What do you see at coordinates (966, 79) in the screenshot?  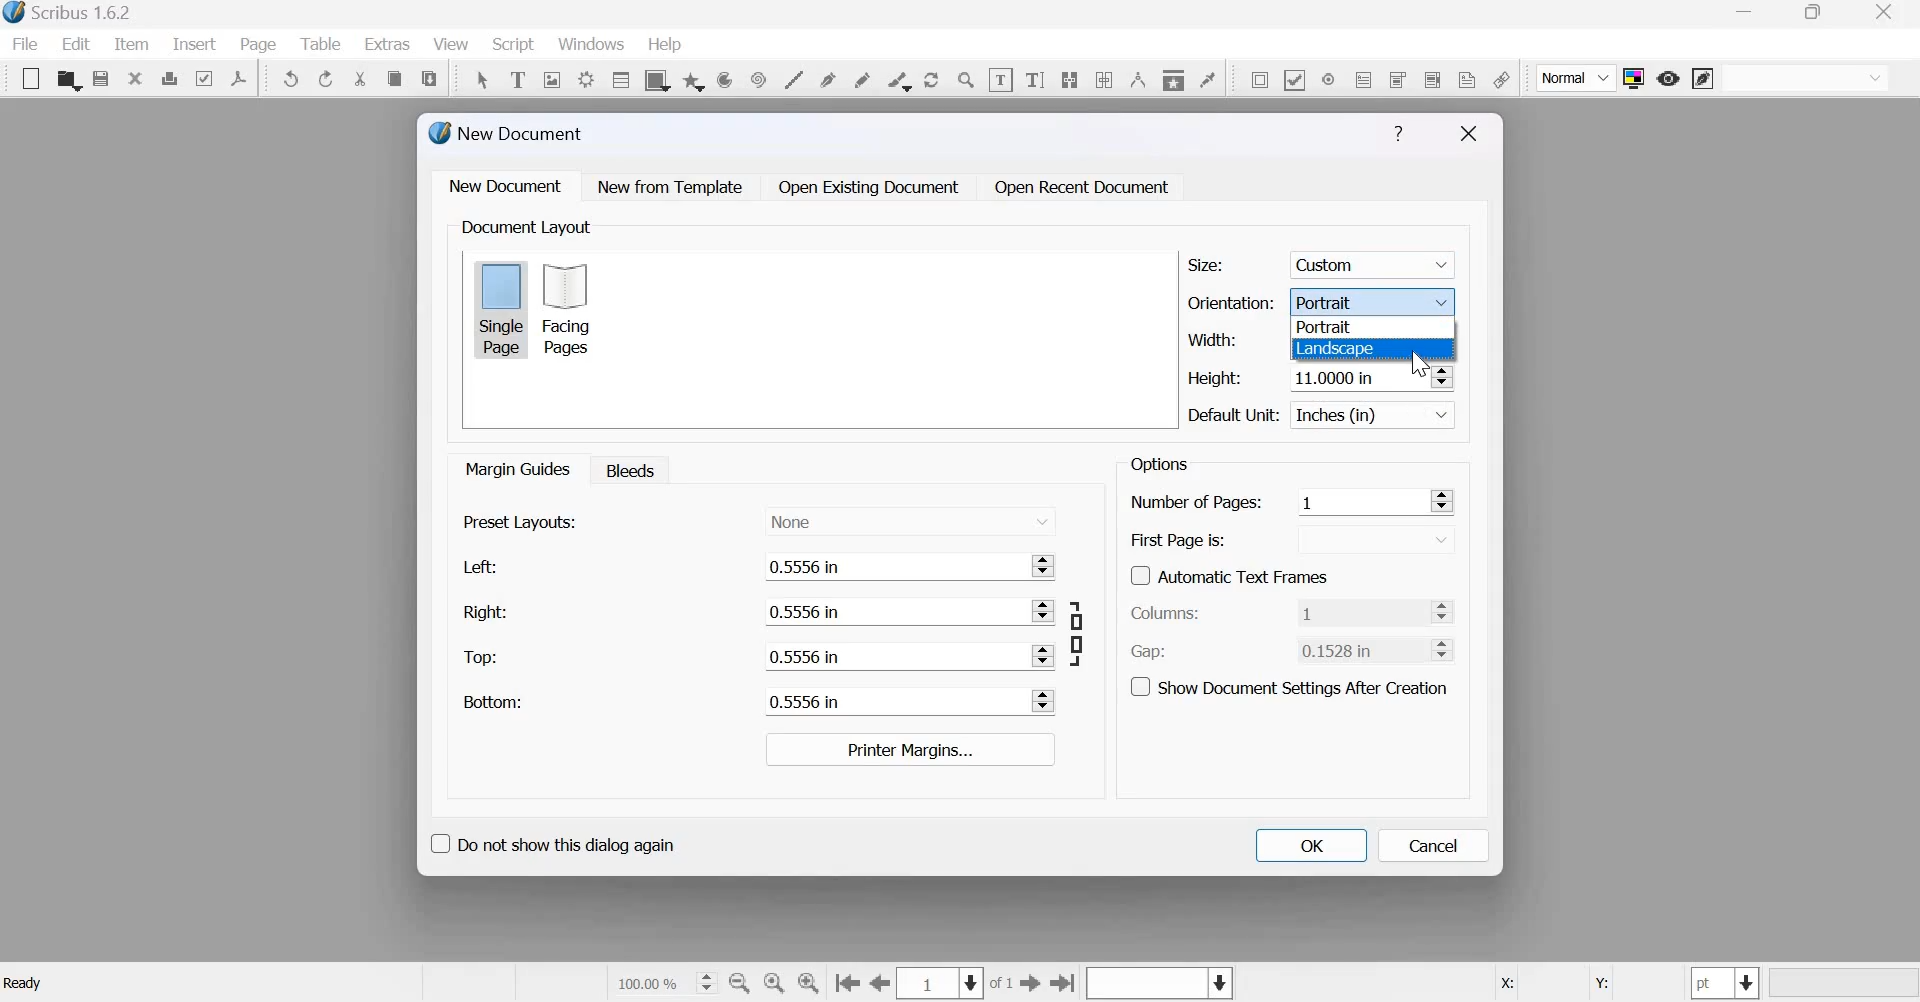 I see `Zoom in or zoom out` at bounding box center [966, 79].